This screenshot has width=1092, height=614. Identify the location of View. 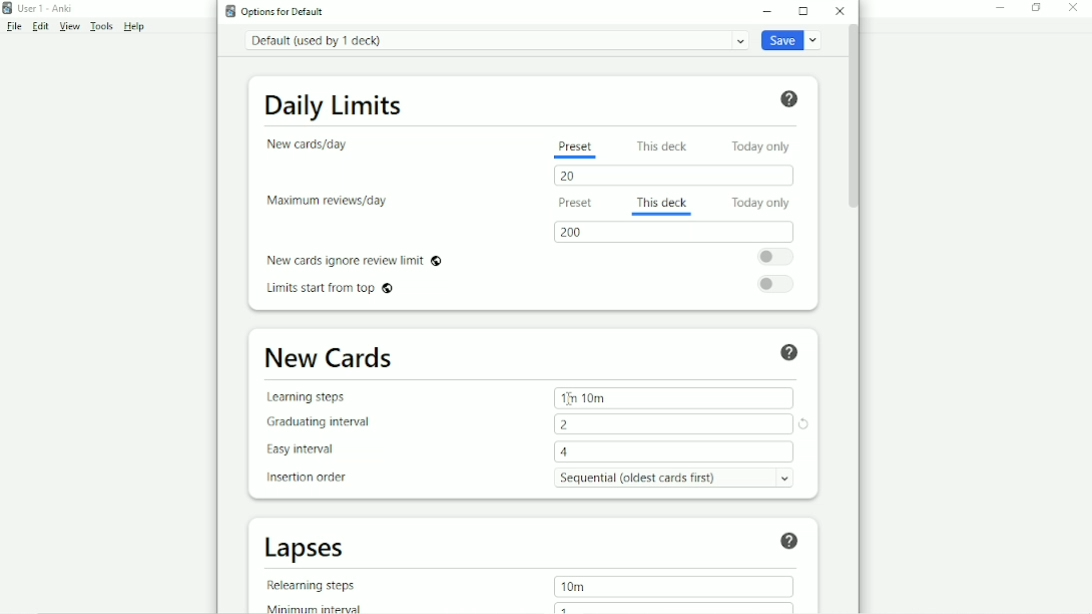
(70, 27).